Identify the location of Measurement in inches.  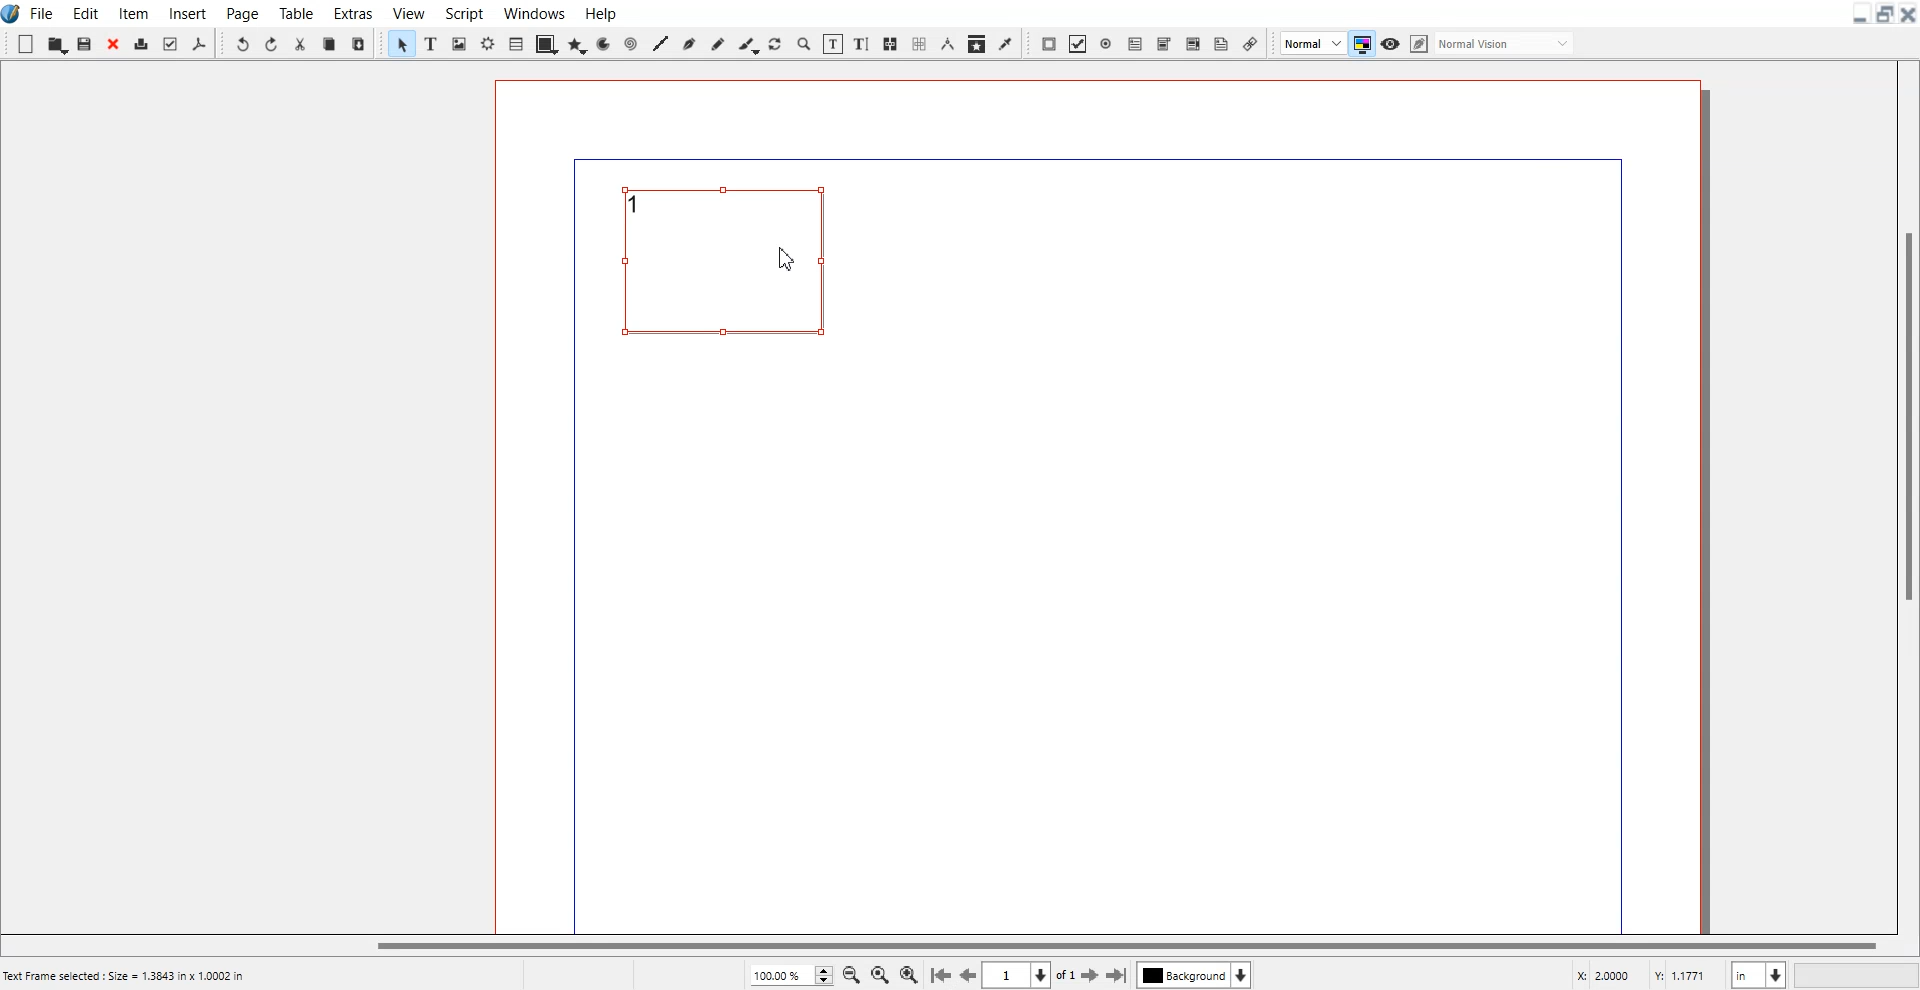
(1759, 974).